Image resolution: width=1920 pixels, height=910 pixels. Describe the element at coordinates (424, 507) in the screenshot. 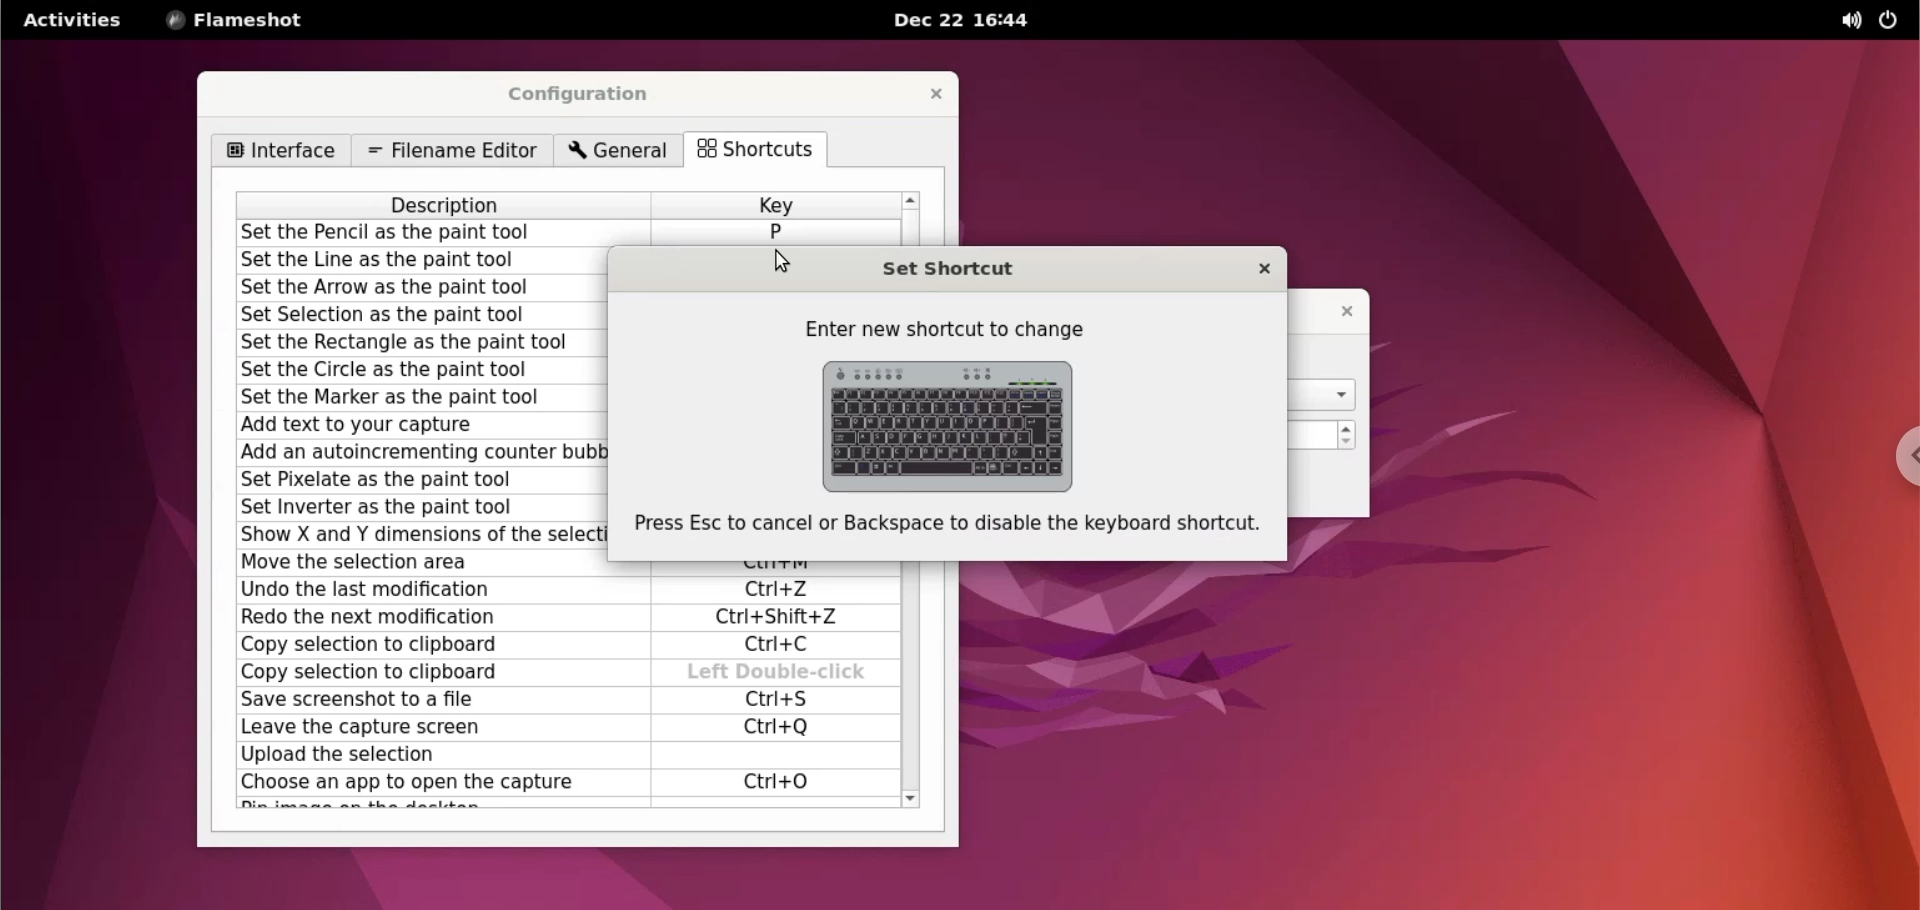

I see `set inverter as paint tool` at that location.